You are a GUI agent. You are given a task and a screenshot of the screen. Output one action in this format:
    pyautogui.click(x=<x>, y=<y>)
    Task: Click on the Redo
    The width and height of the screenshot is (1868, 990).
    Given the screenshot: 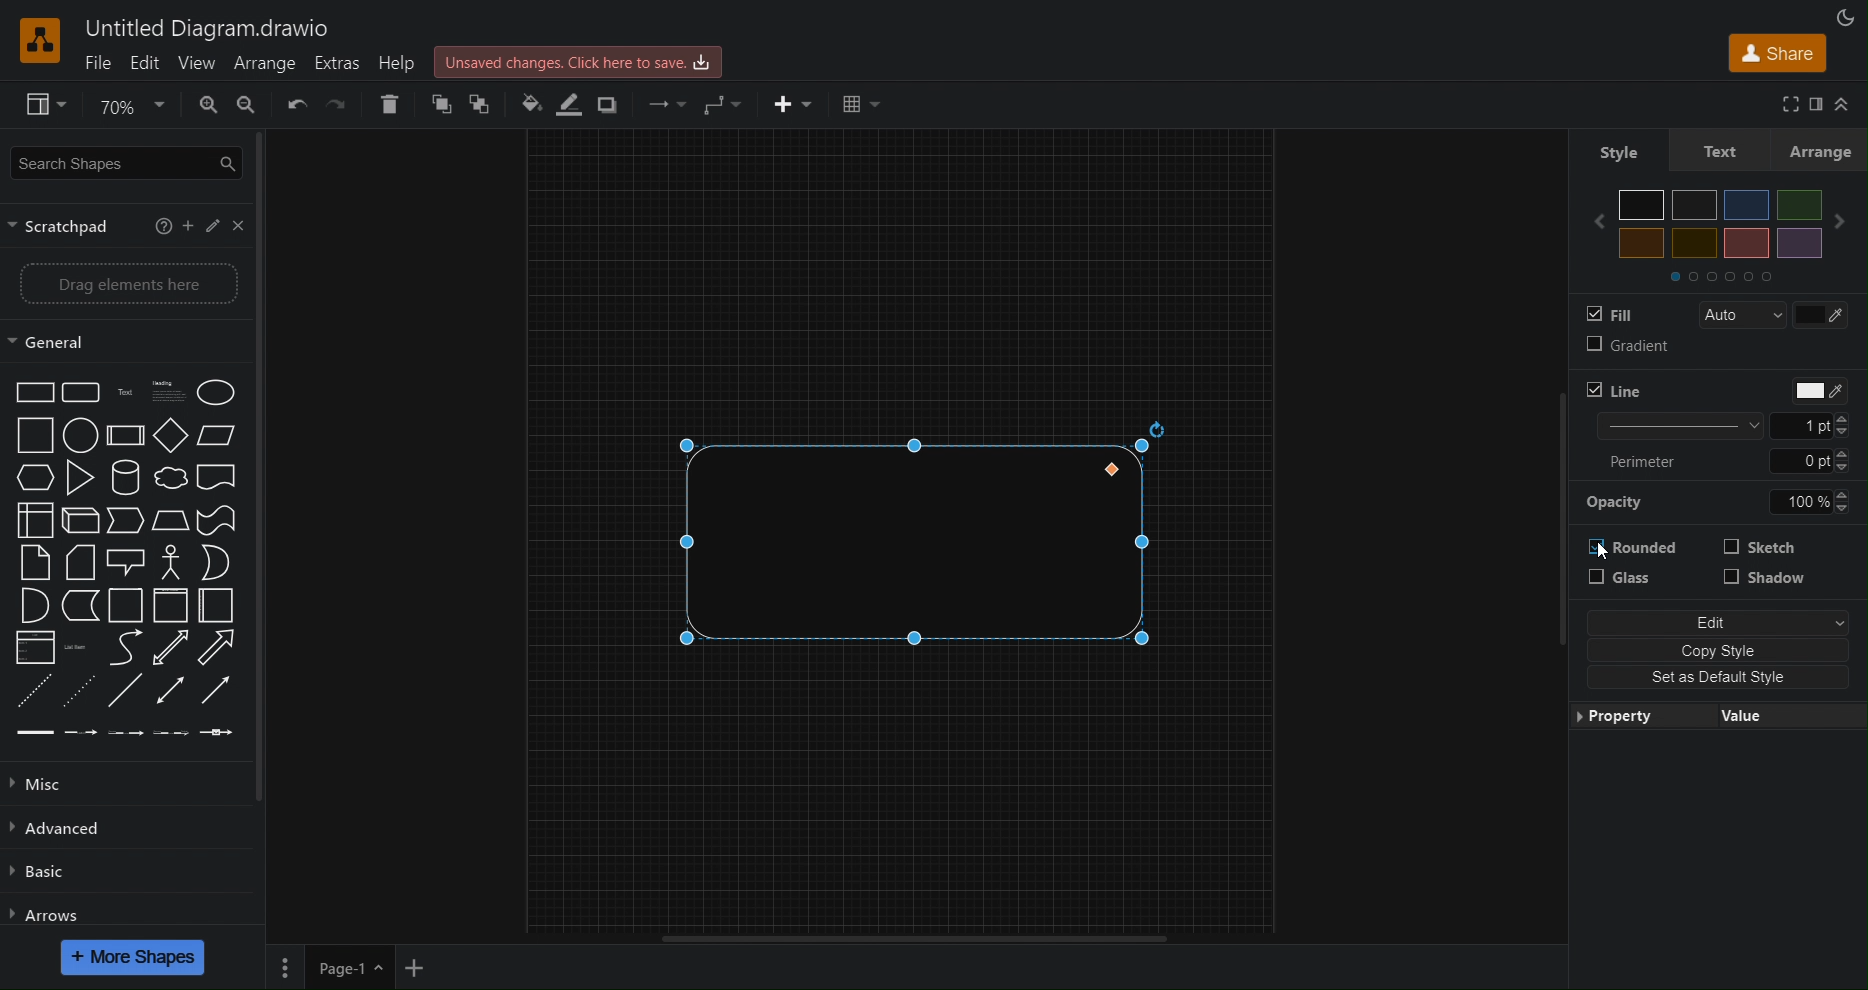 What is the action you would take?
    pyautogui.click(x=338, y=107)
    